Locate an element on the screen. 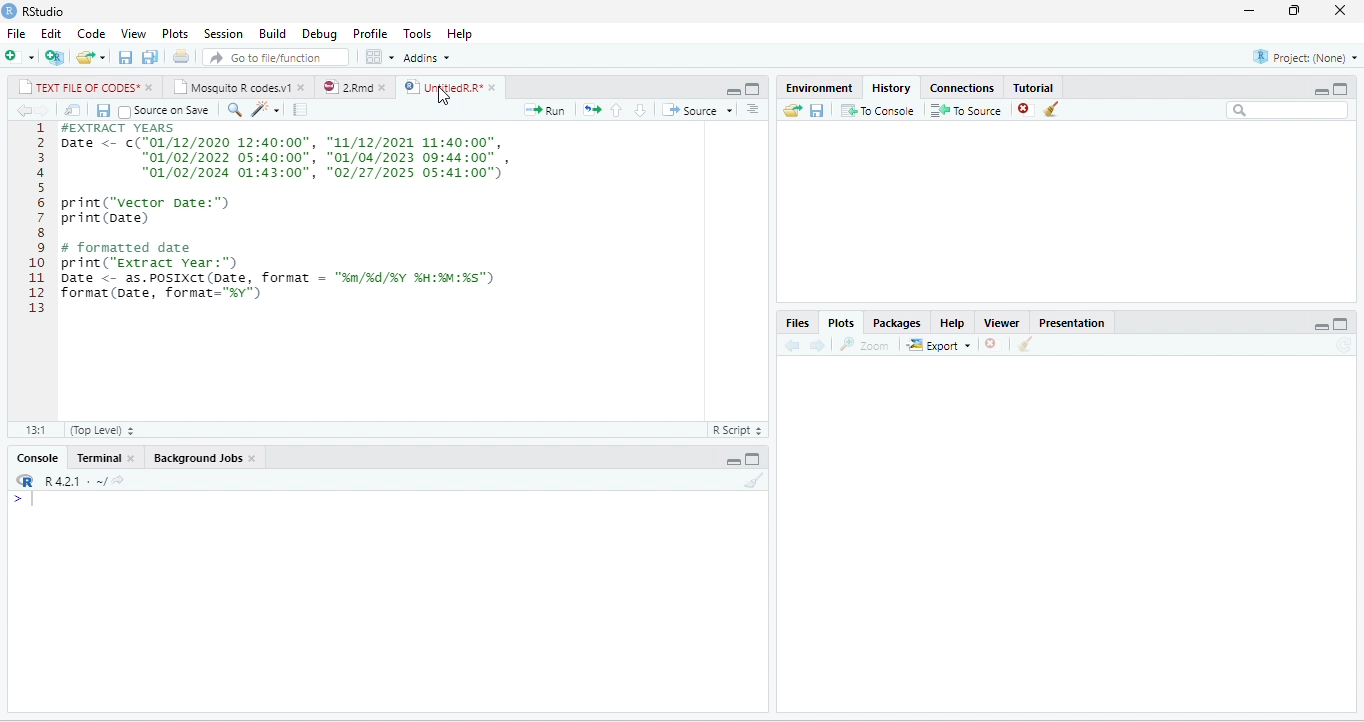  clear is located at coordinates (1052, 109).